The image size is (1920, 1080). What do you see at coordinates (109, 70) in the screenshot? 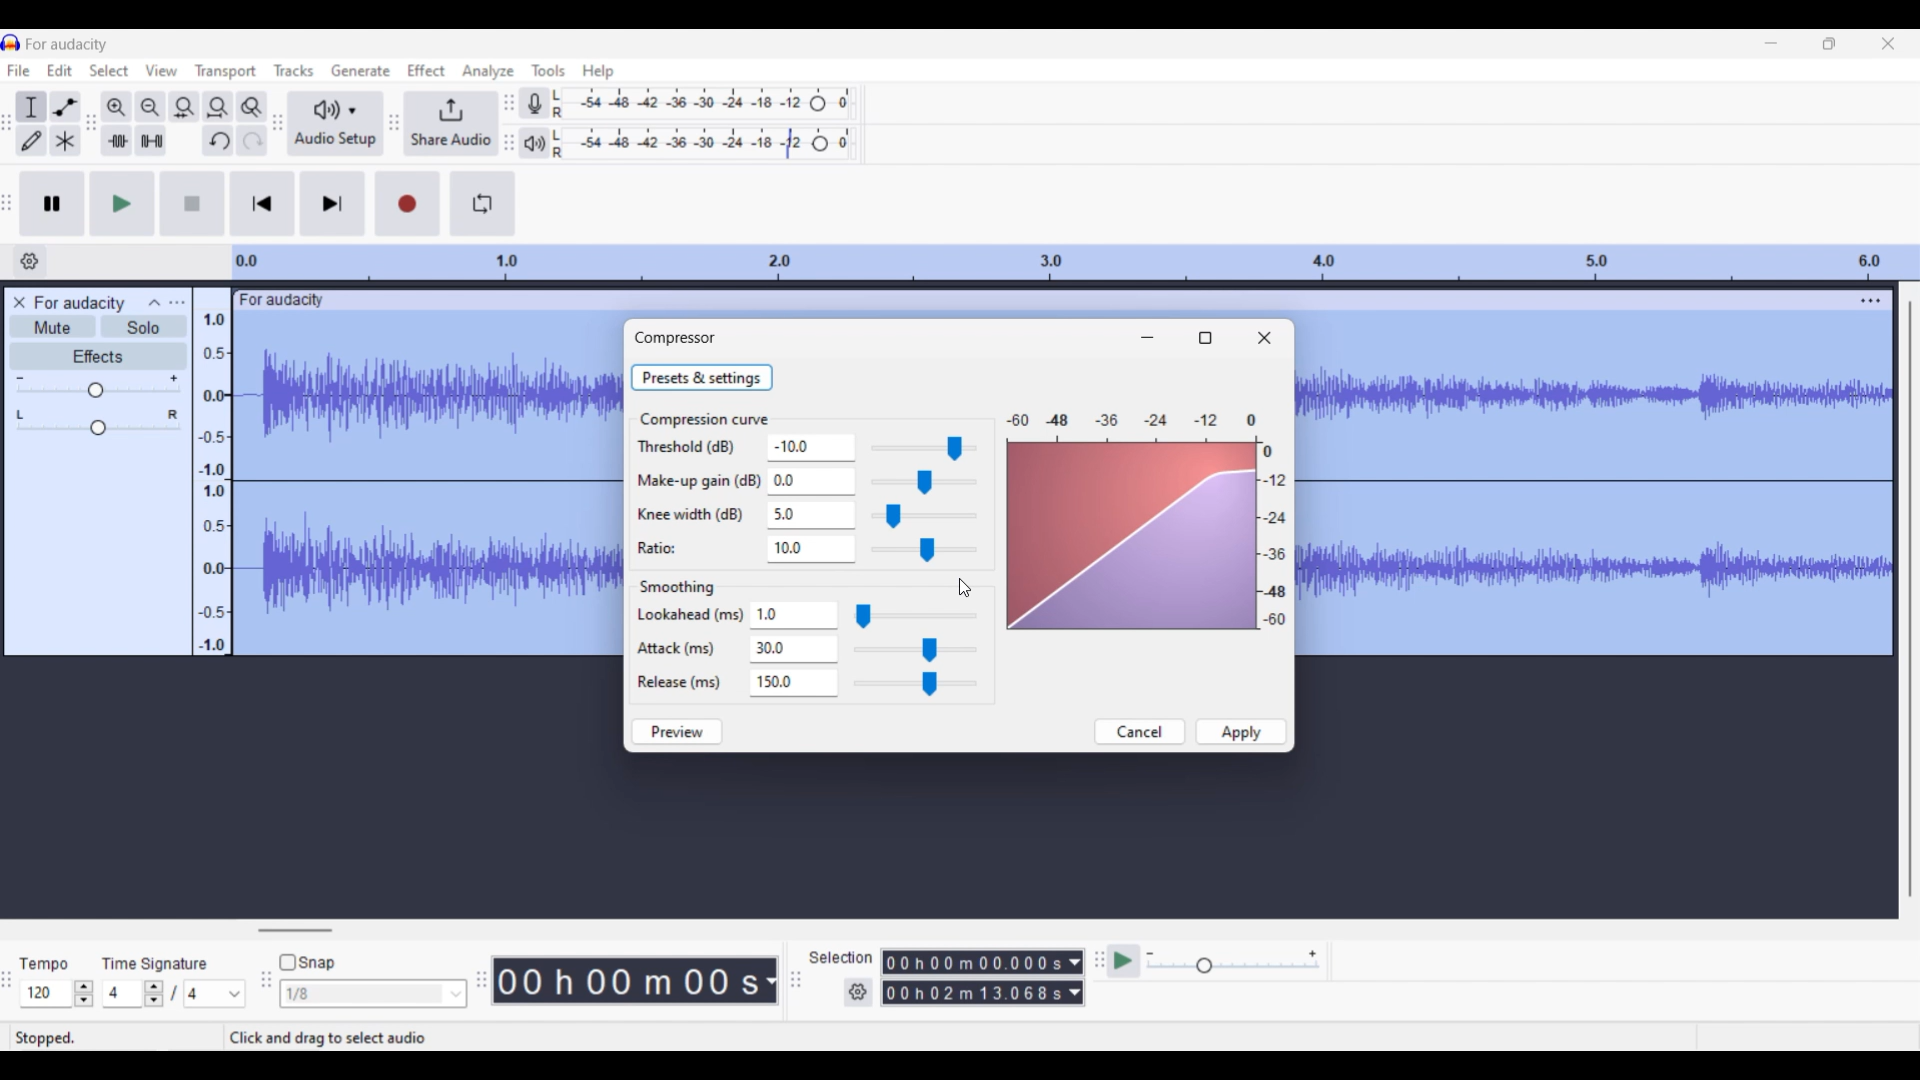
I see `Select` at bounding box center [109, 70].